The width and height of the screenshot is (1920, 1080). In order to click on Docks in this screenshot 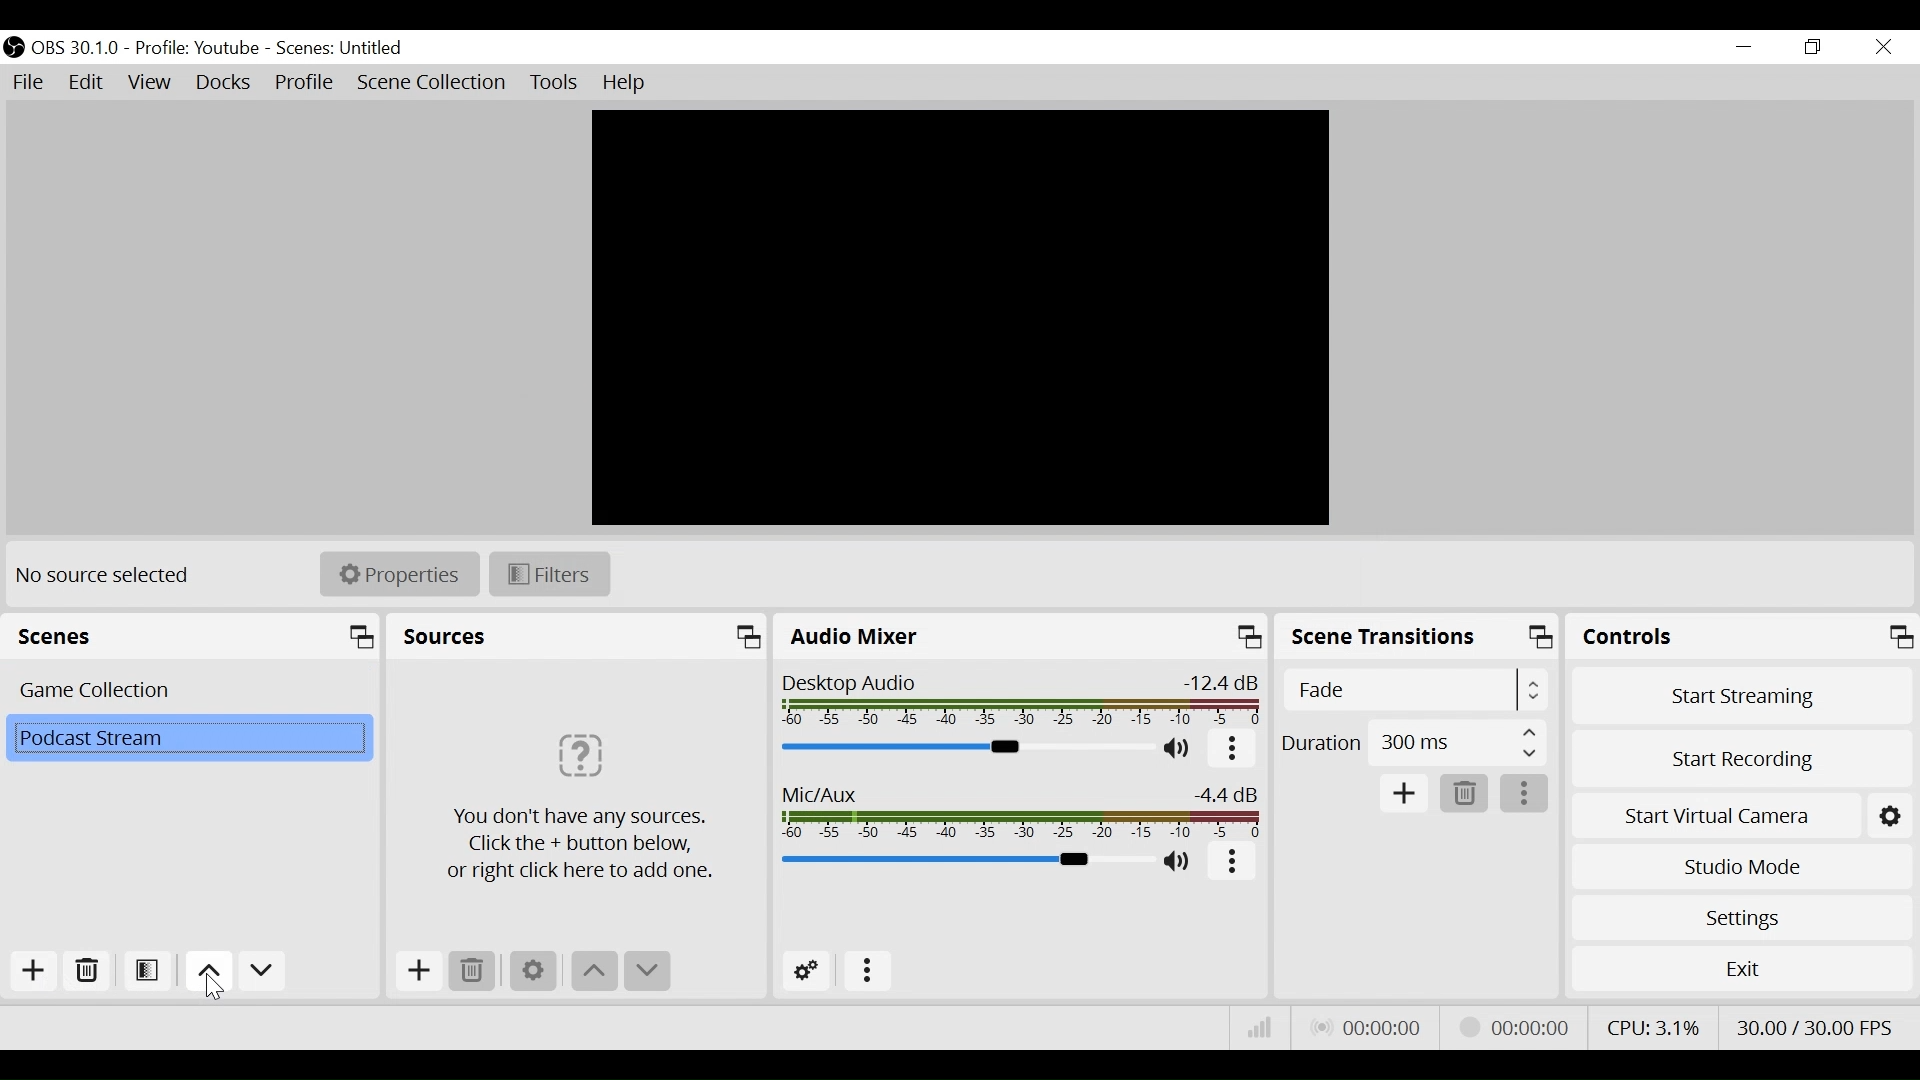, I will do `click(223, 85)`.